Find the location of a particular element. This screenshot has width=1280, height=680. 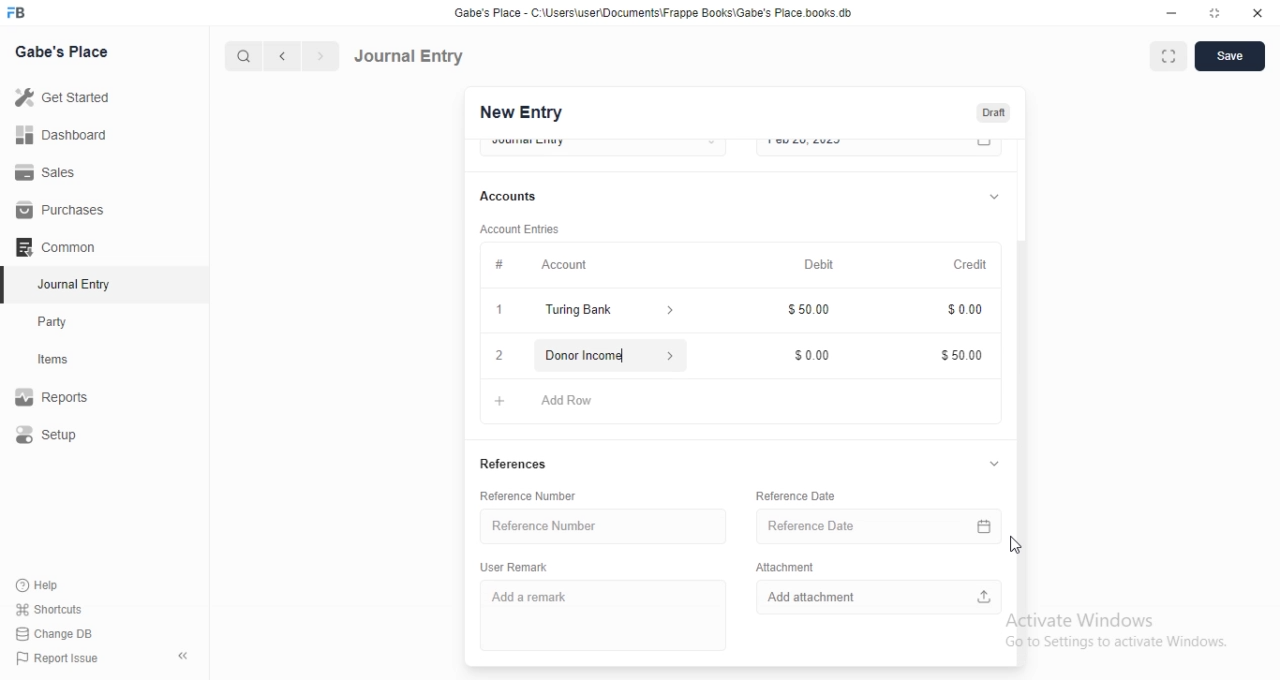

Gabe's Place - C\Users\userDocuments Frappe Books\Gabe's Place books db. is located at coordinates (654, 13).